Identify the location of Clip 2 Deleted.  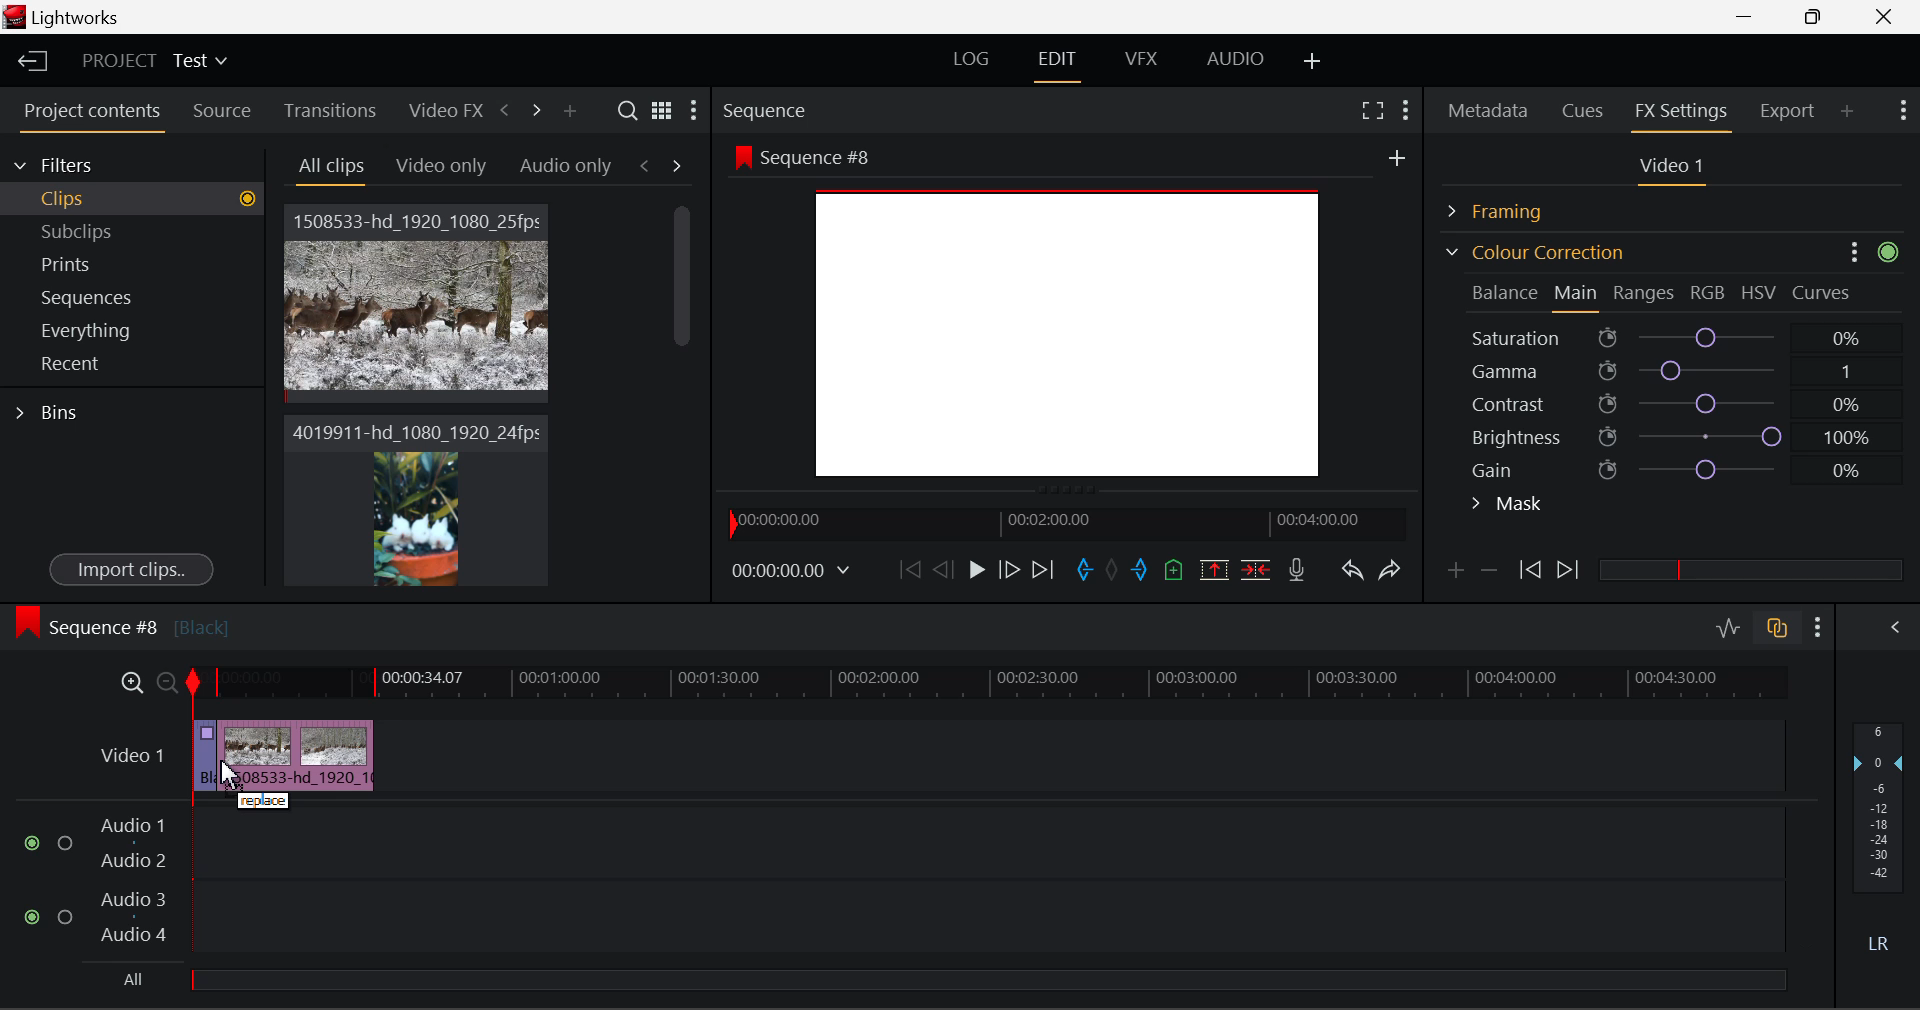
(299, 755).